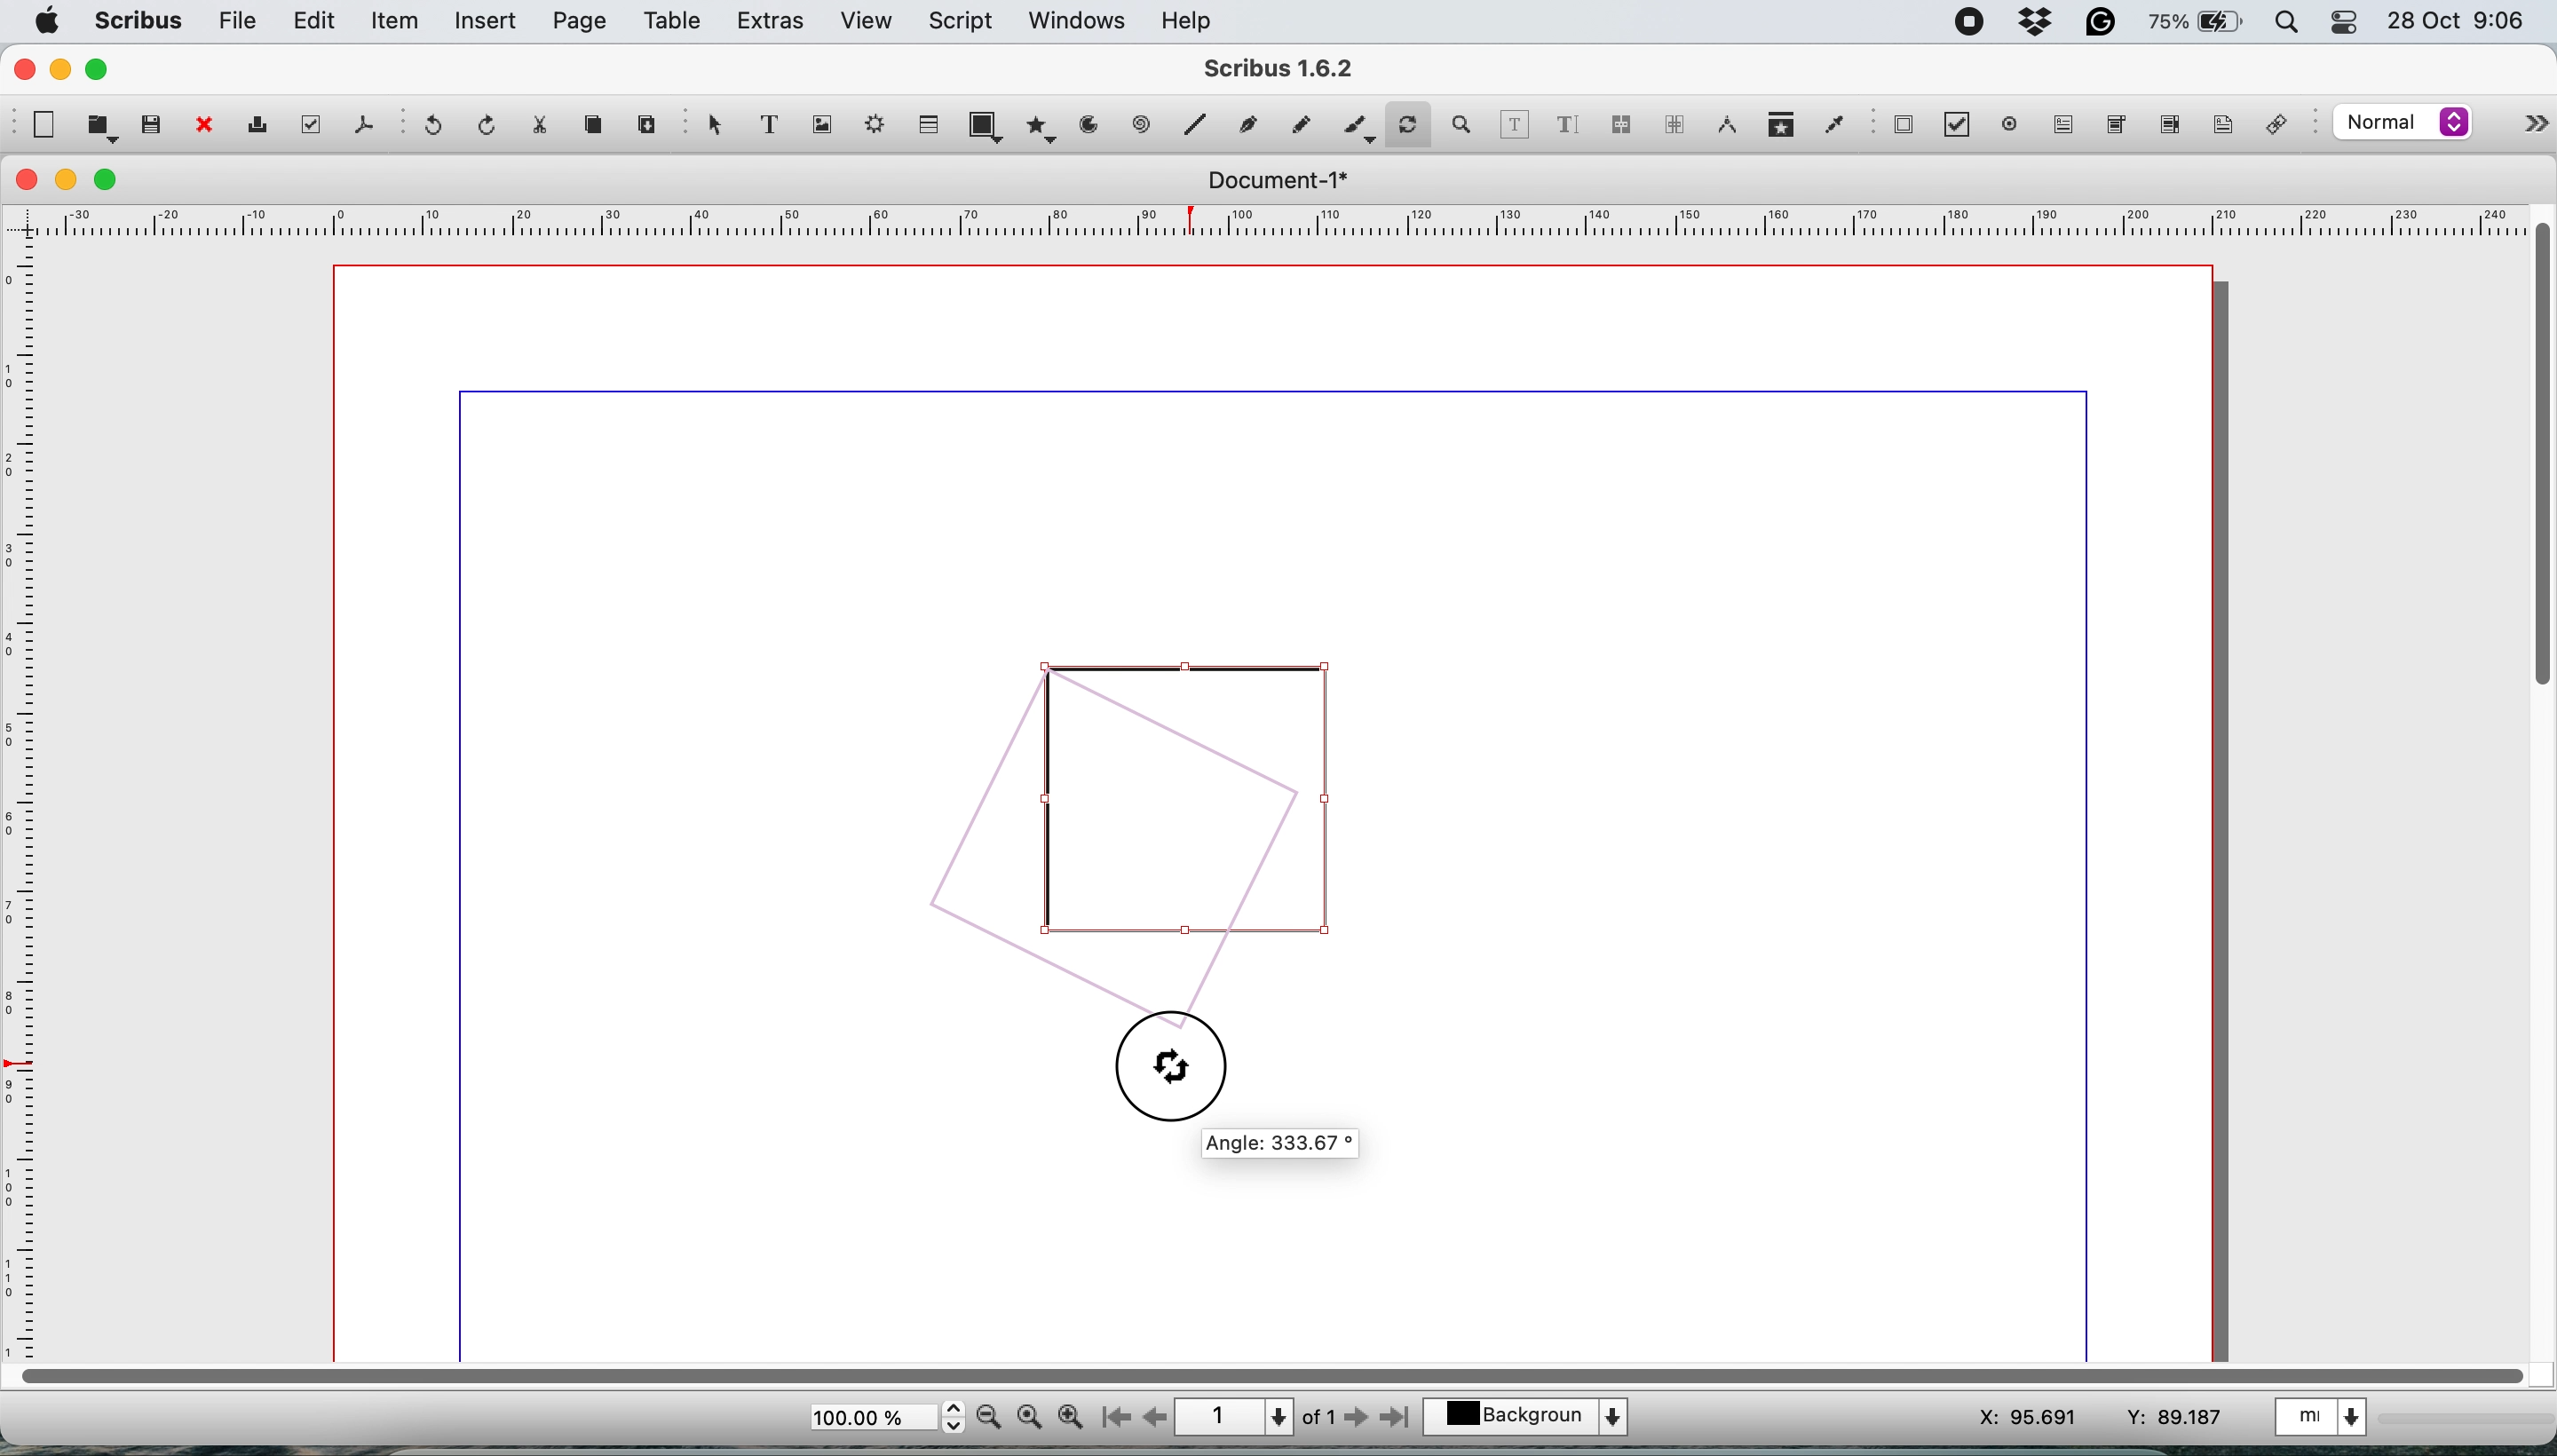 The width and height of the screenshot is (2557, 1456). What do you see at coordinates (1039, 131) in the screenshot?
I see `polygon` at bounding box center [1039, 131].